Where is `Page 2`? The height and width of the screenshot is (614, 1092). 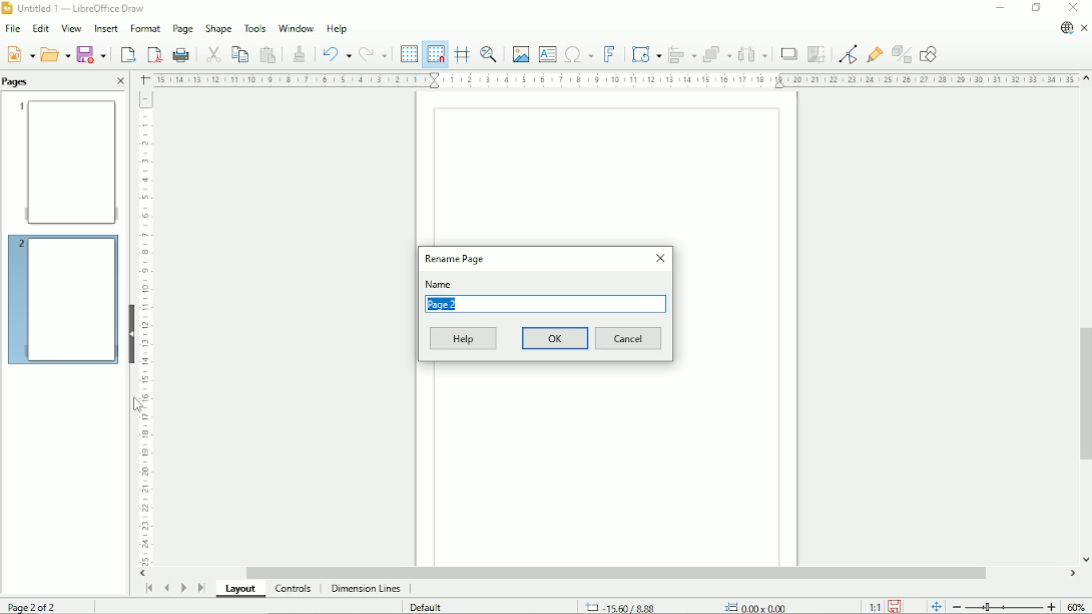
Page 2 is located at coordinates (448, 305).